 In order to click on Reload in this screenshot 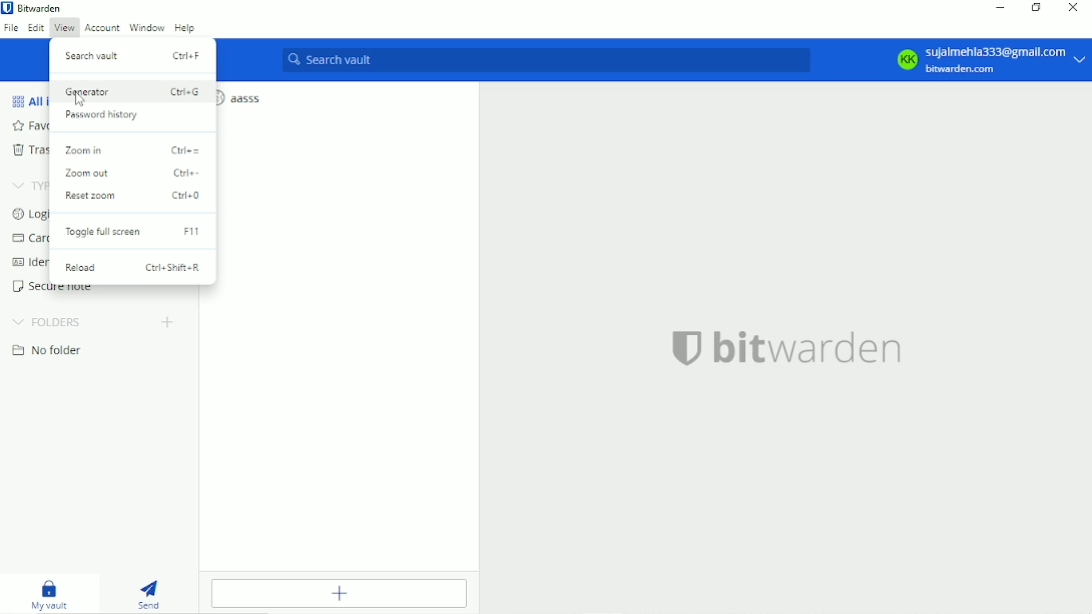, I will do `click(134, 267)`.